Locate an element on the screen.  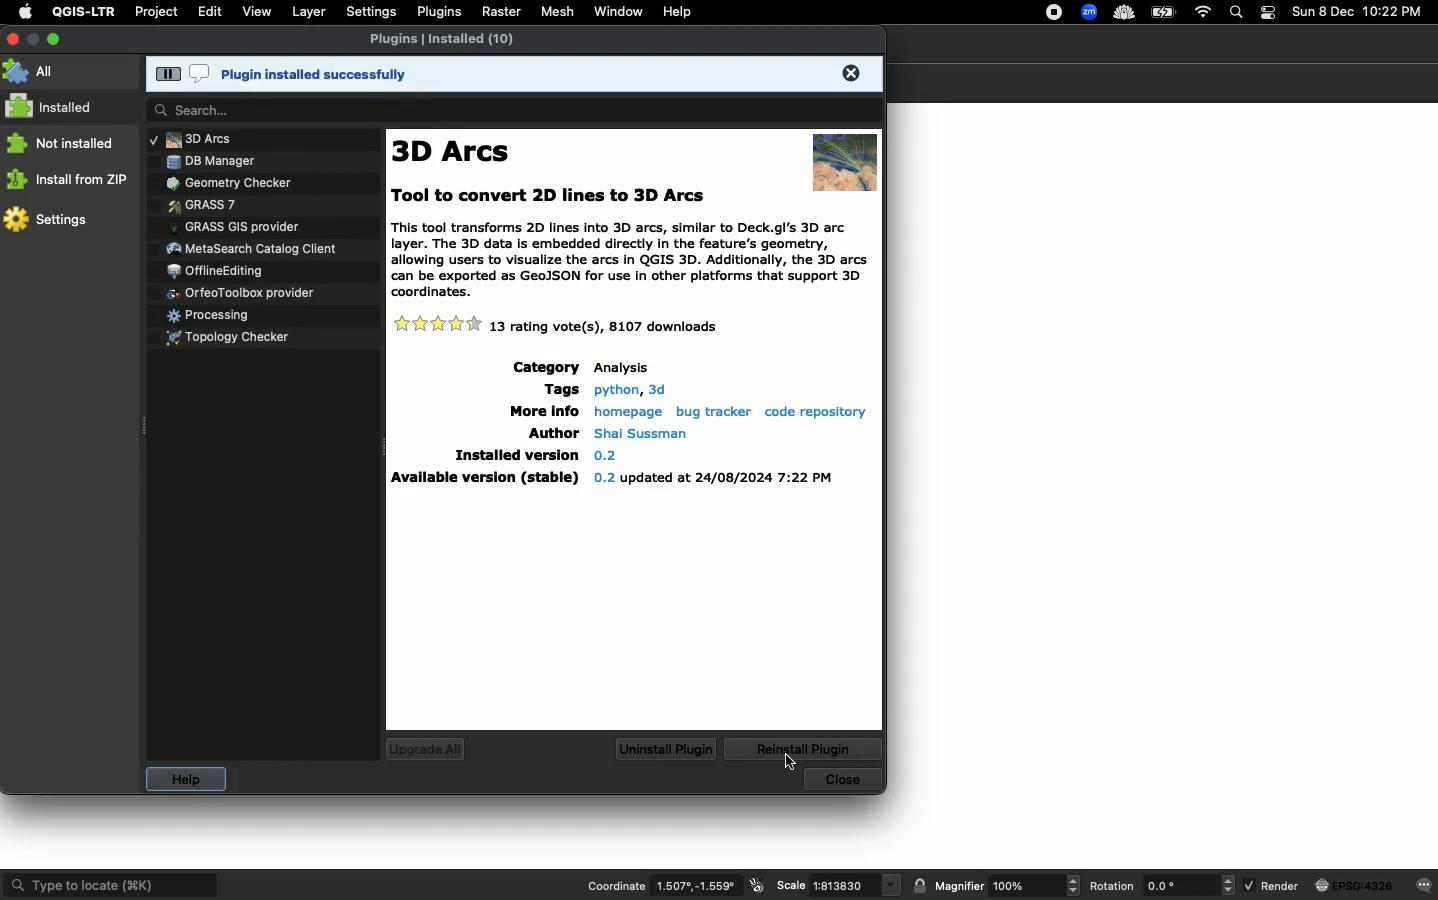
Plugins is located at coordinates (216, 269).